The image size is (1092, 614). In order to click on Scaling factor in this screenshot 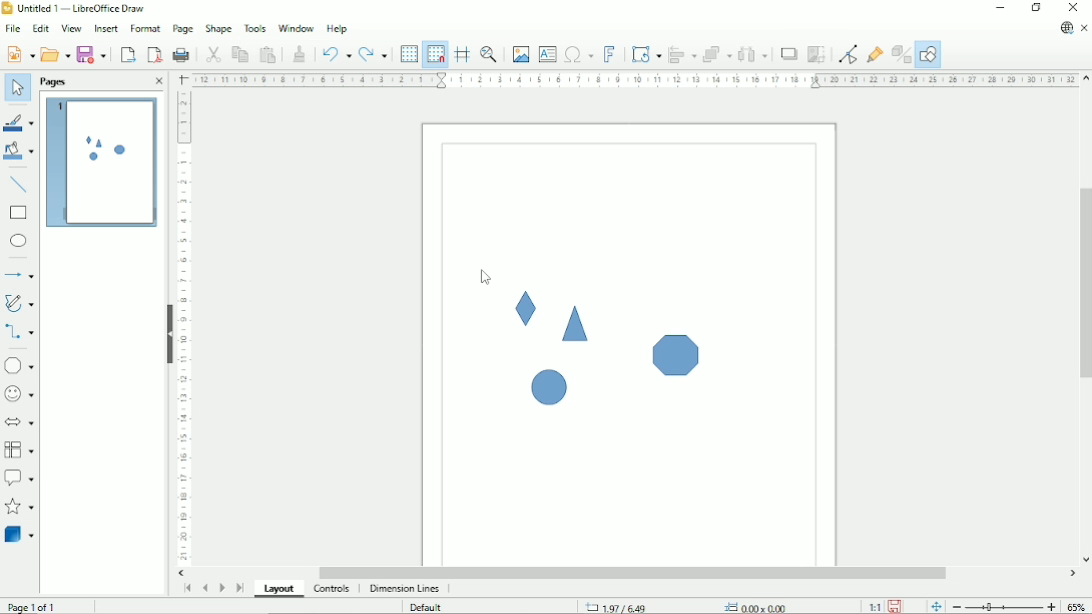, I will do `click(874, 606)`.